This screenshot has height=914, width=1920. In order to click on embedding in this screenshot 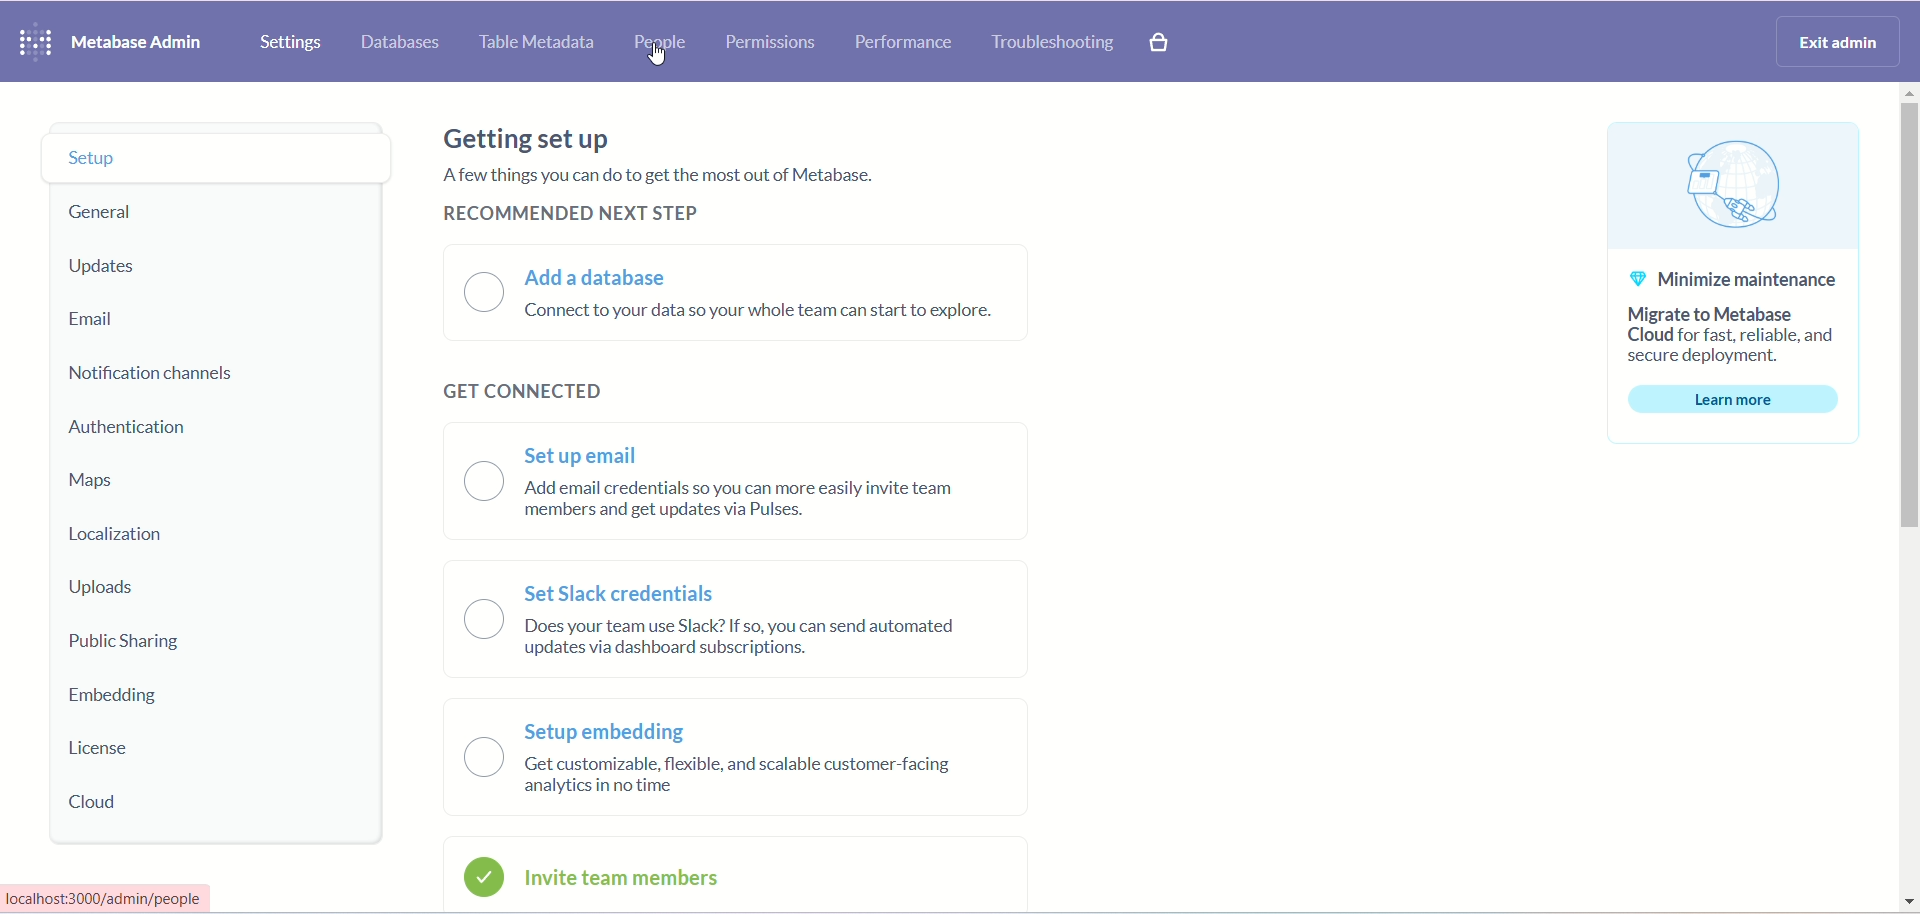, I will do `click(117, 695)`.